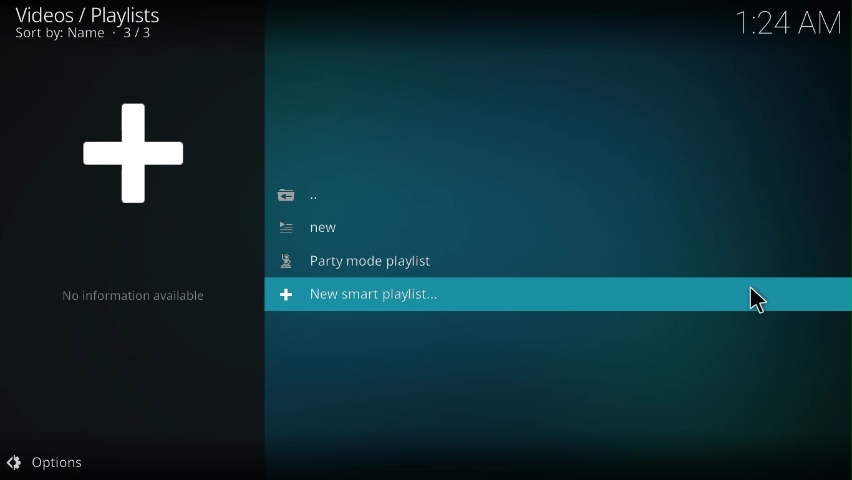 The width and height of the screenshot is (852, 480). What do you see at coordinates (47, 464) in the screenshot?
I see `options` at bounding box center [47, 464].